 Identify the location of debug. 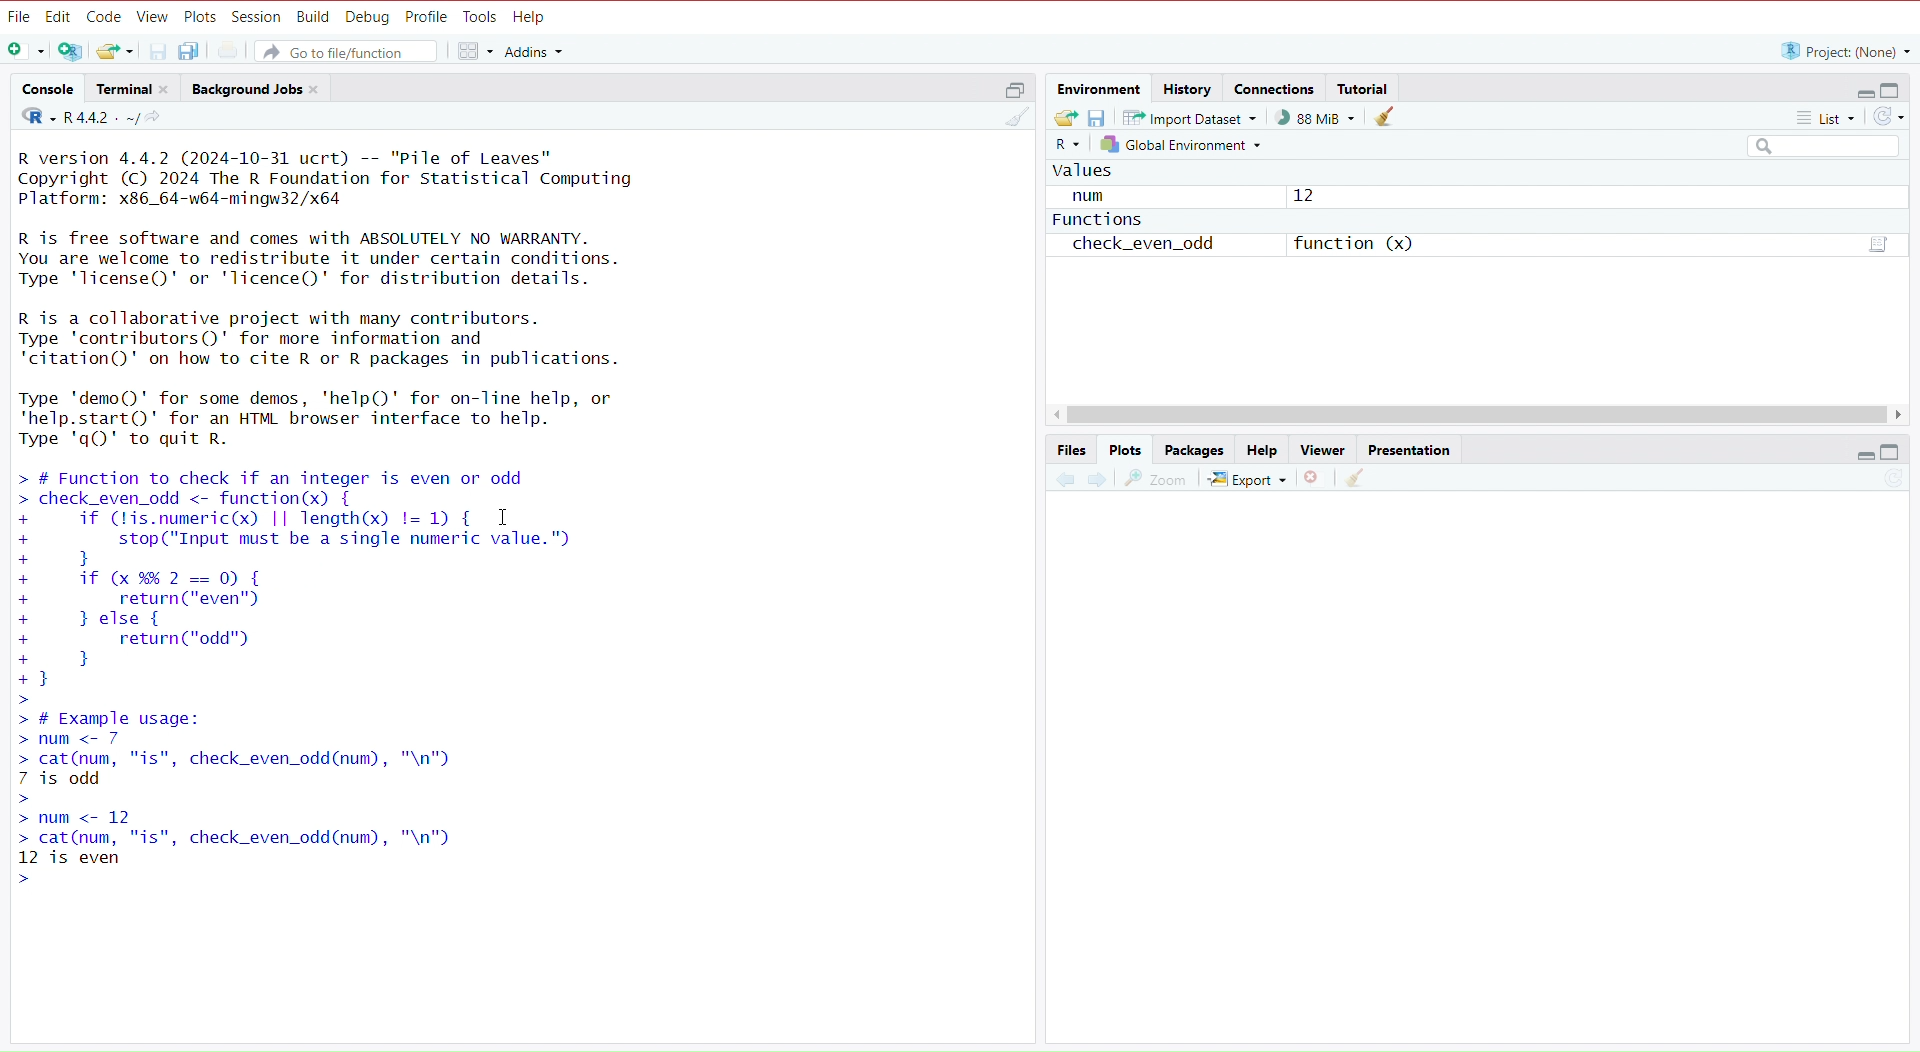
(368, 18).